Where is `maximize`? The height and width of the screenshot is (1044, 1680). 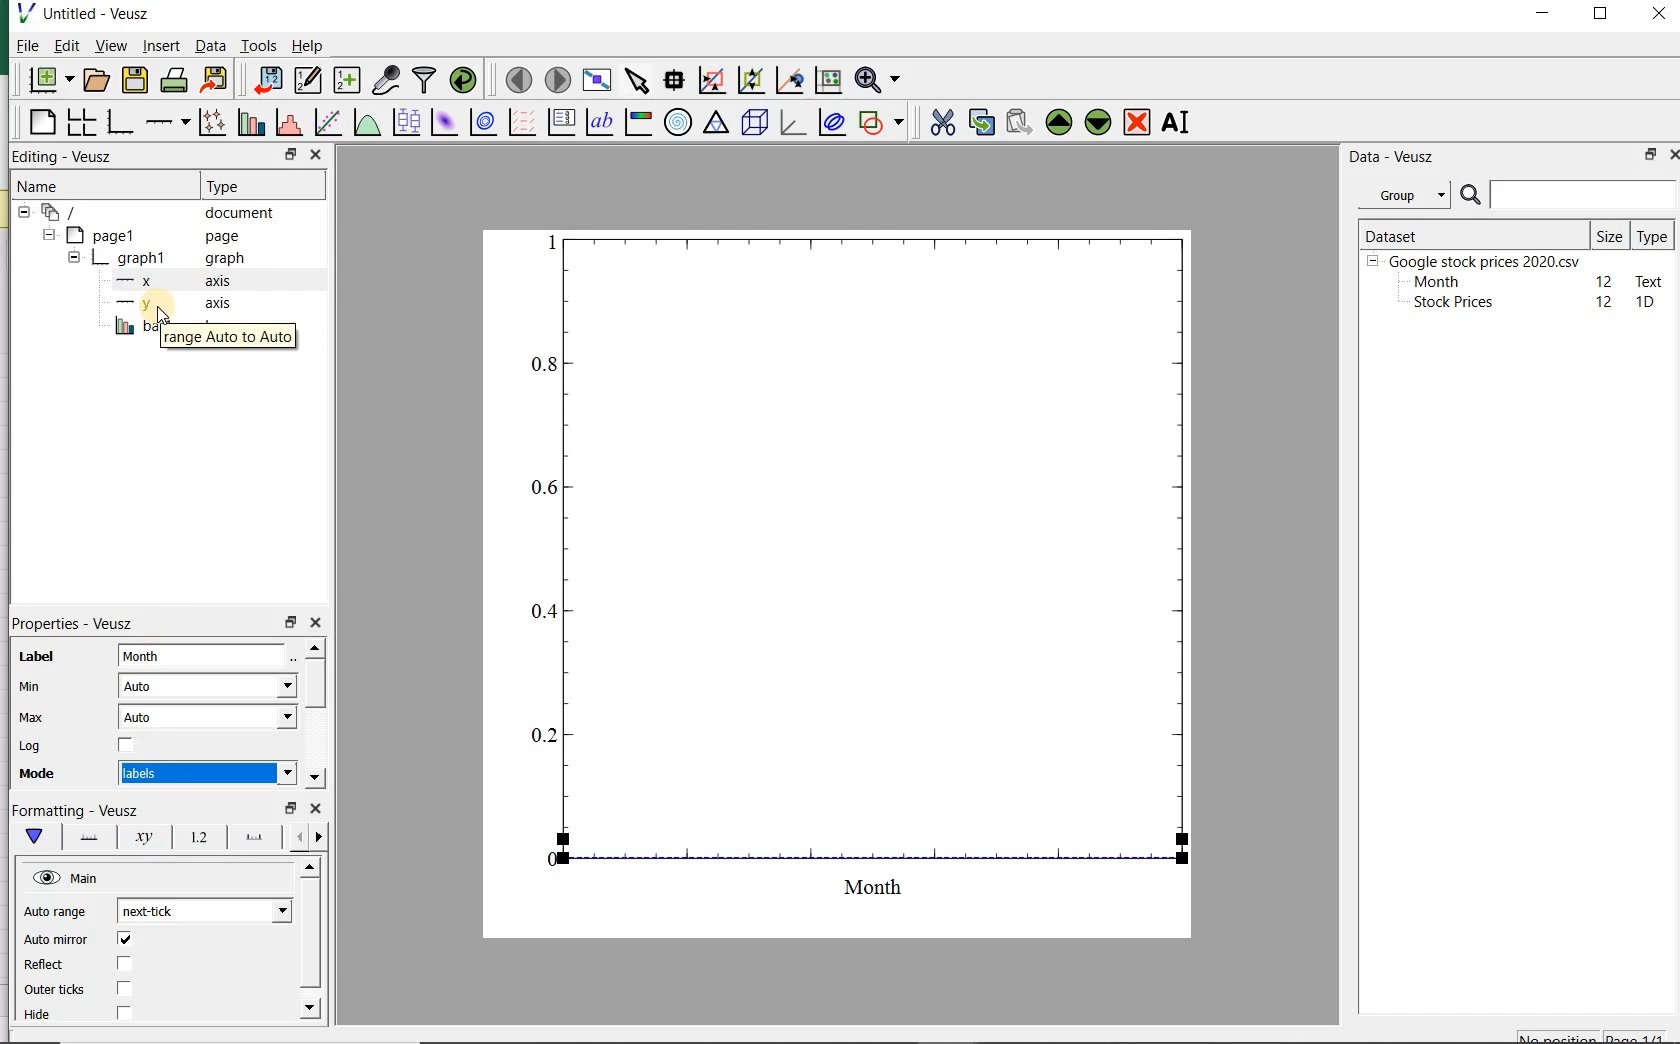
maximize is located at coordinates (1604, 16).